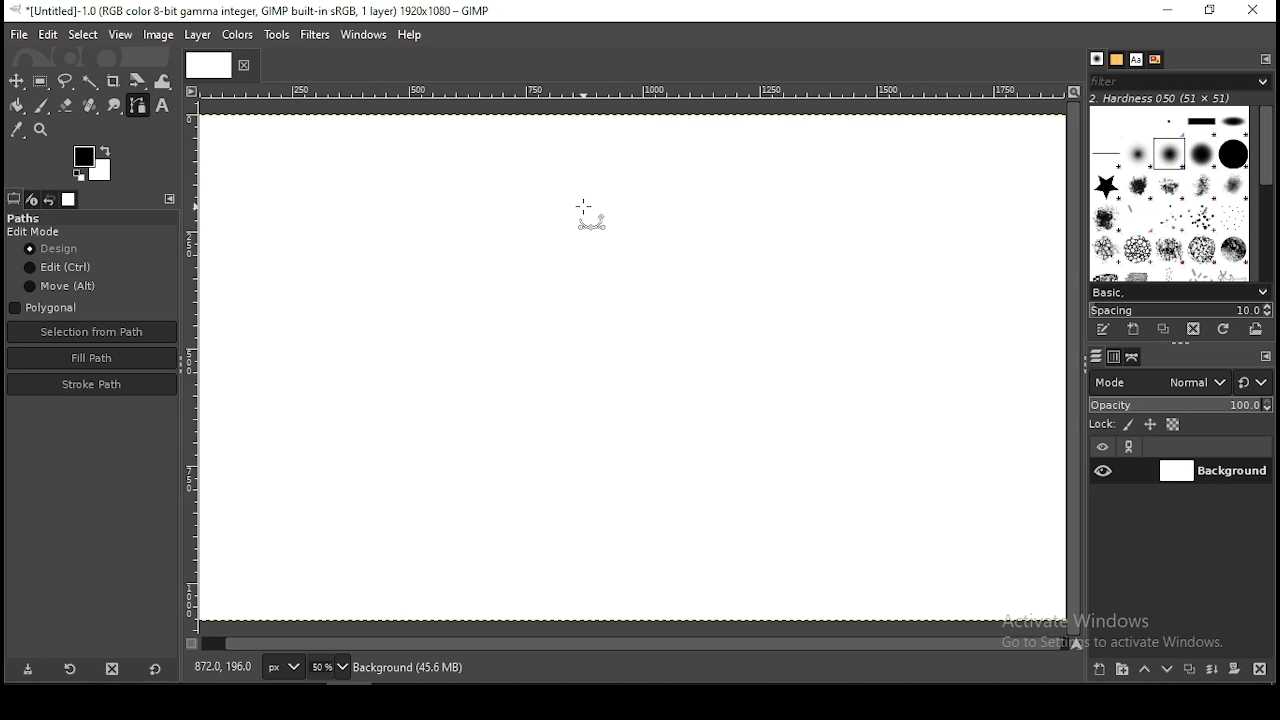 This screenshot has height=720, width=1280. Describe the element at coordinates (32, 199) in the screenshot. I see `device status` at that location.